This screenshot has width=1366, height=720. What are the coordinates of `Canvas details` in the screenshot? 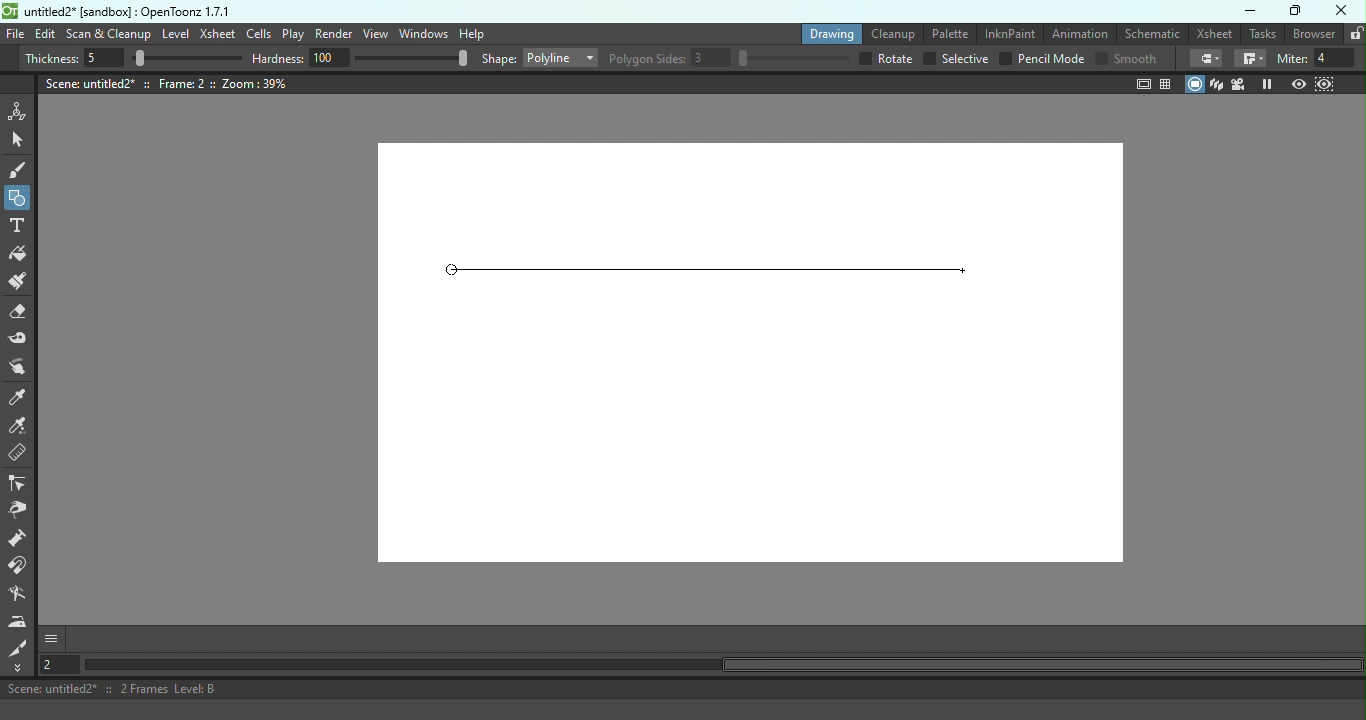 It's located at (167, 84).